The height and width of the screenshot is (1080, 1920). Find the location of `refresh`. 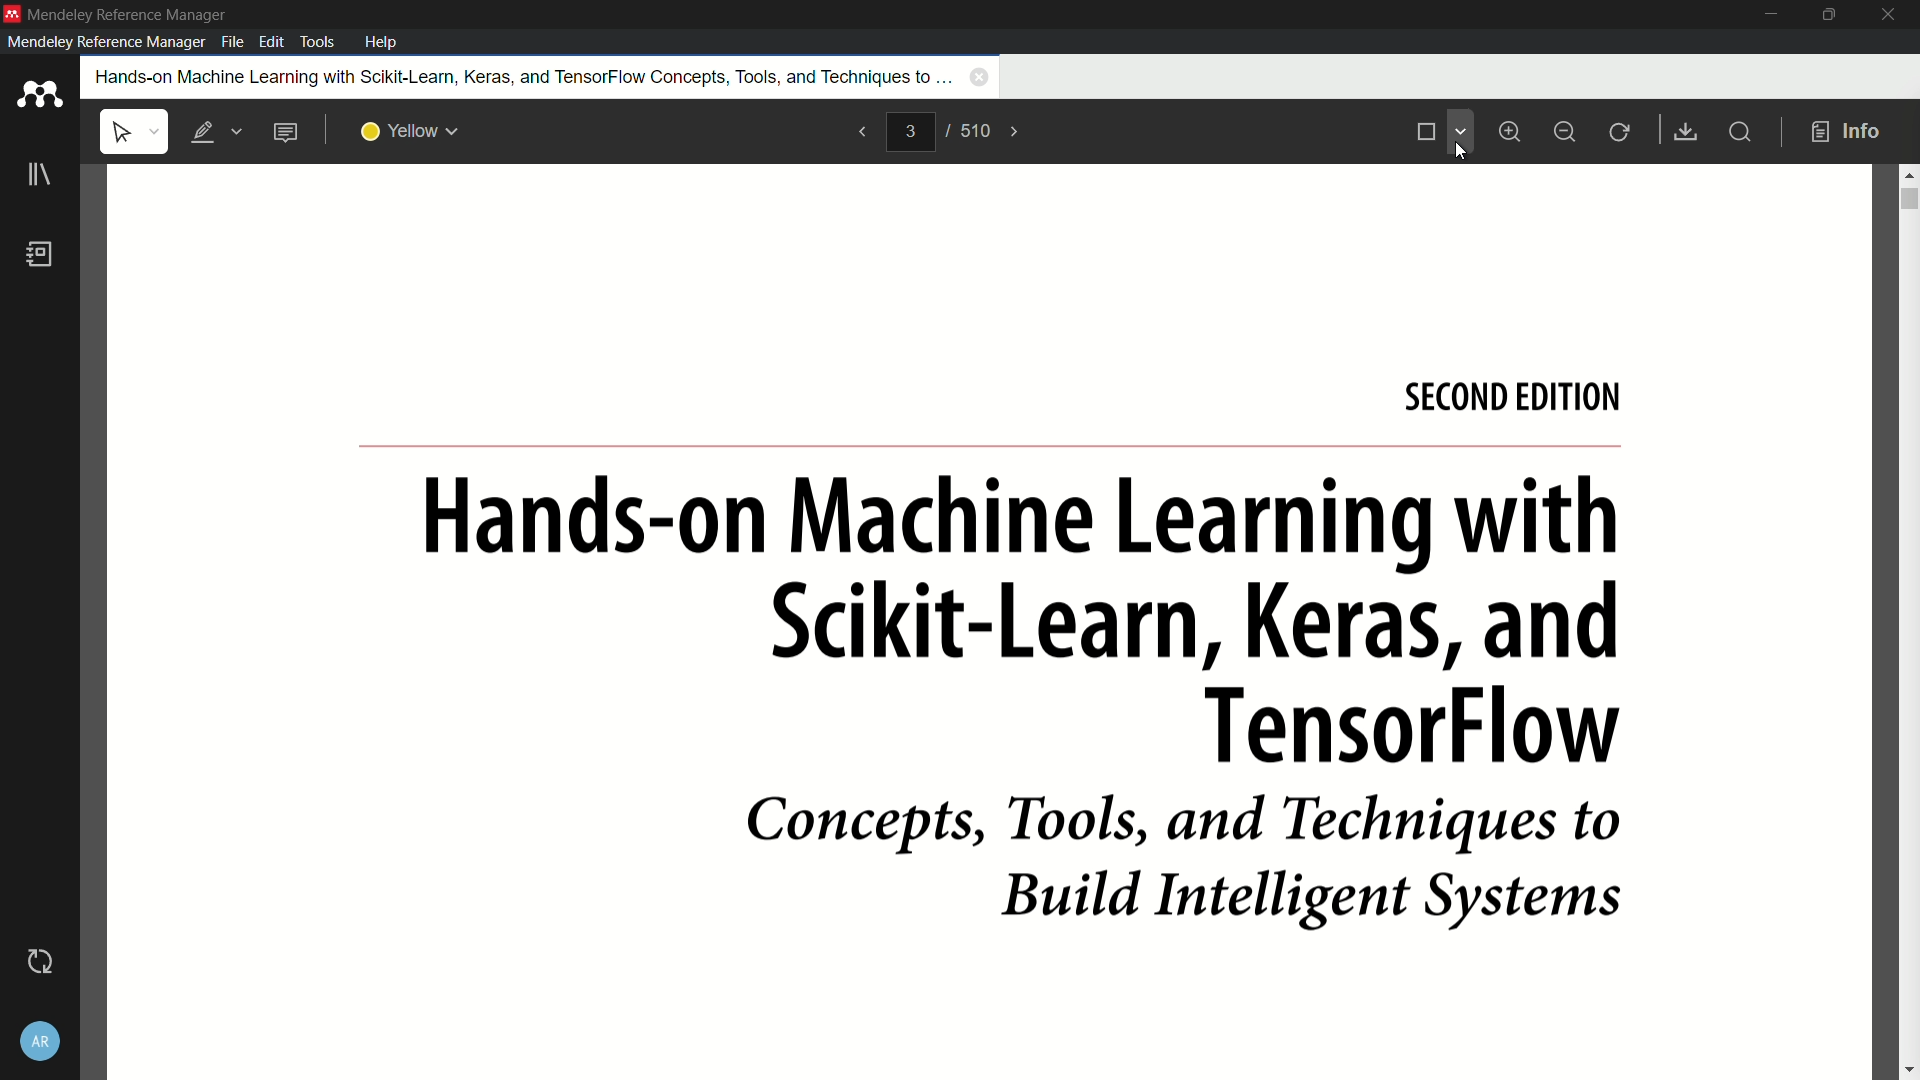

refresh is located at coordinates (1621, 133).